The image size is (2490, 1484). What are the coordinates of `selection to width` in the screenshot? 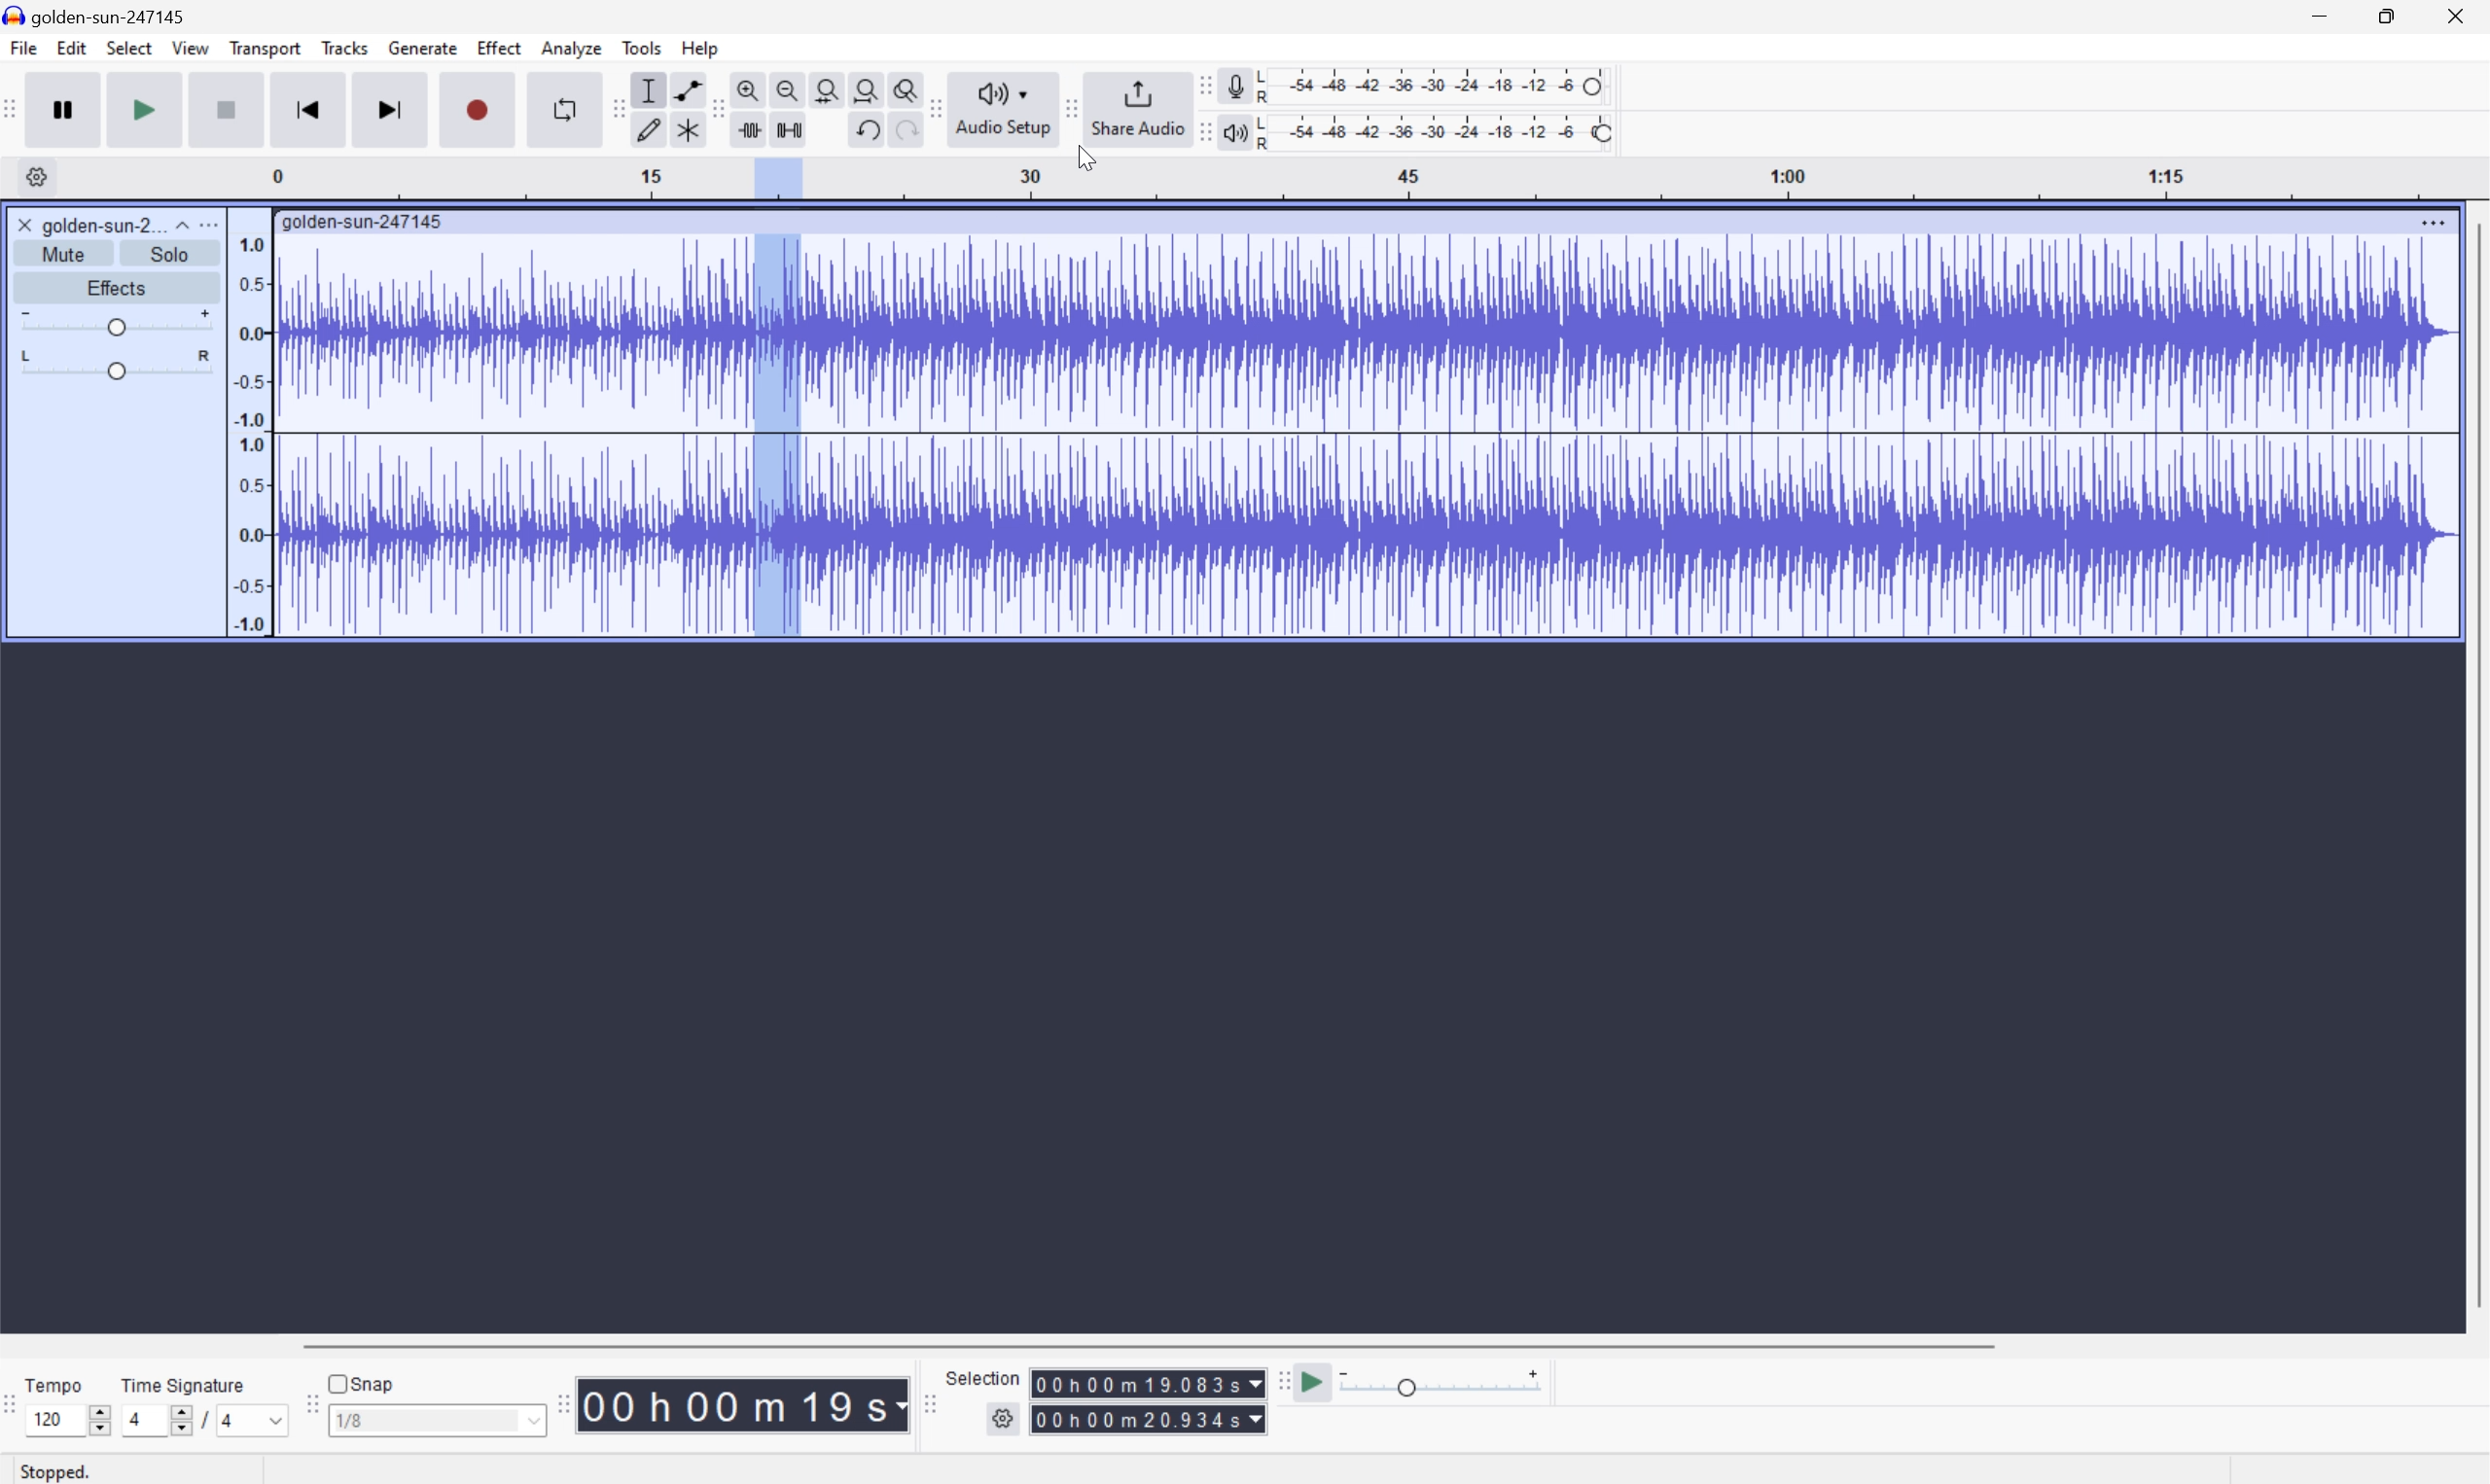 It's located at (830, 87).